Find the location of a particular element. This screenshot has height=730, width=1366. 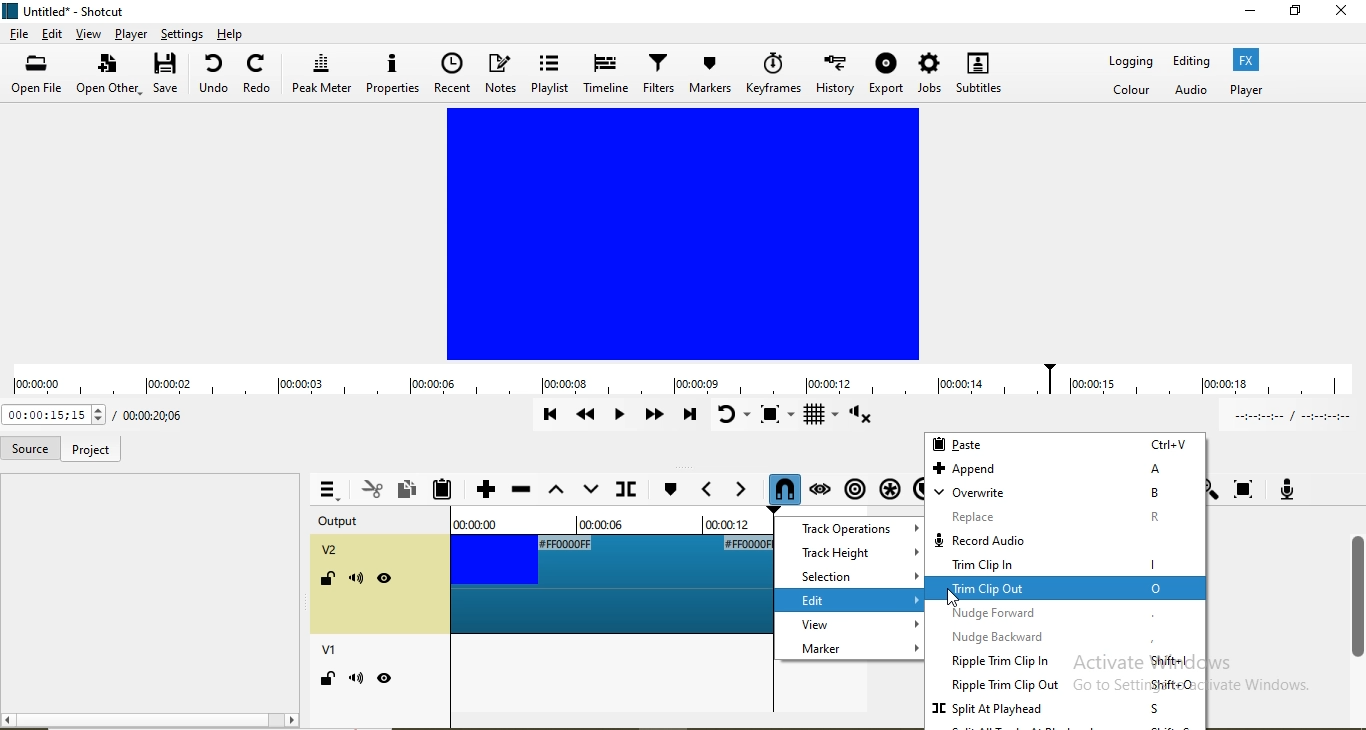

save is located at coordinates (171, 77).